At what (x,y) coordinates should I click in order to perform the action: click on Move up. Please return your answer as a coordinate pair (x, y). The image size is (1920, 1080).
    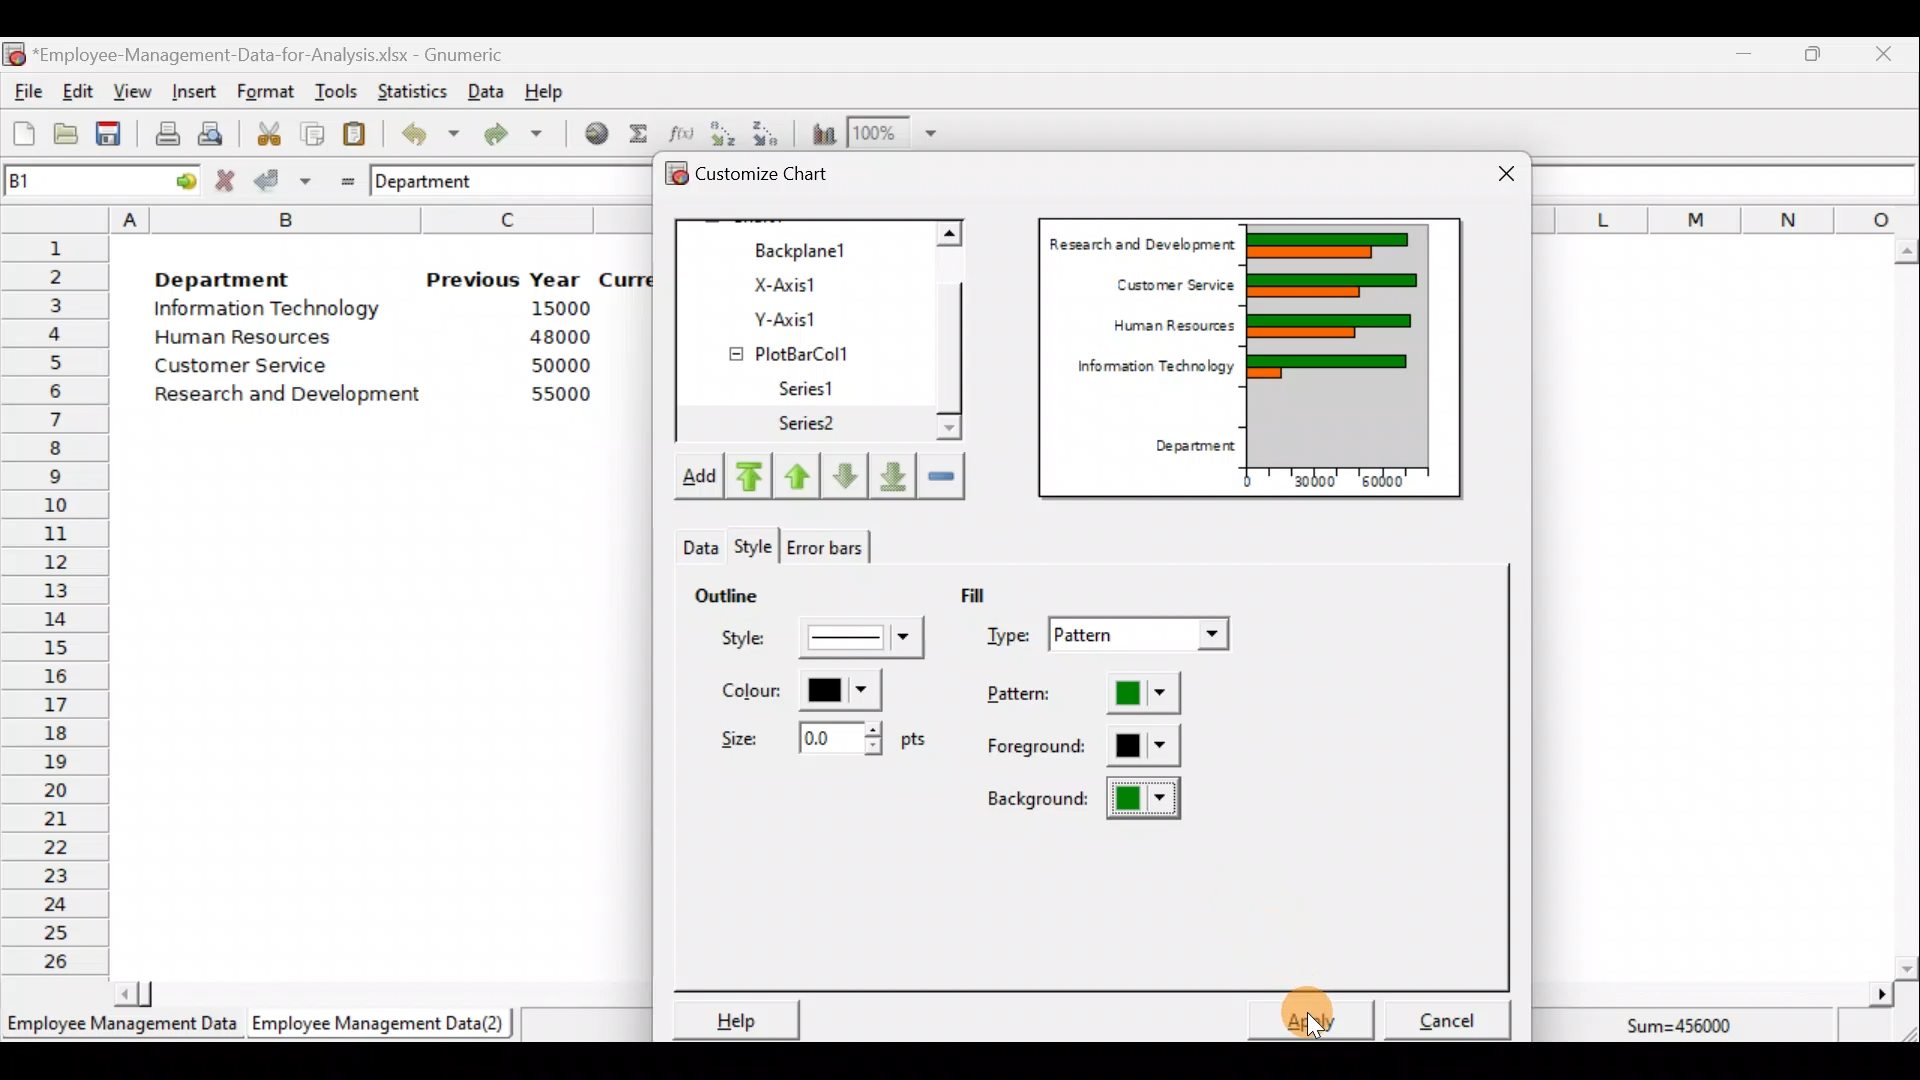
    Looking at the image, I should click on (797, 473).